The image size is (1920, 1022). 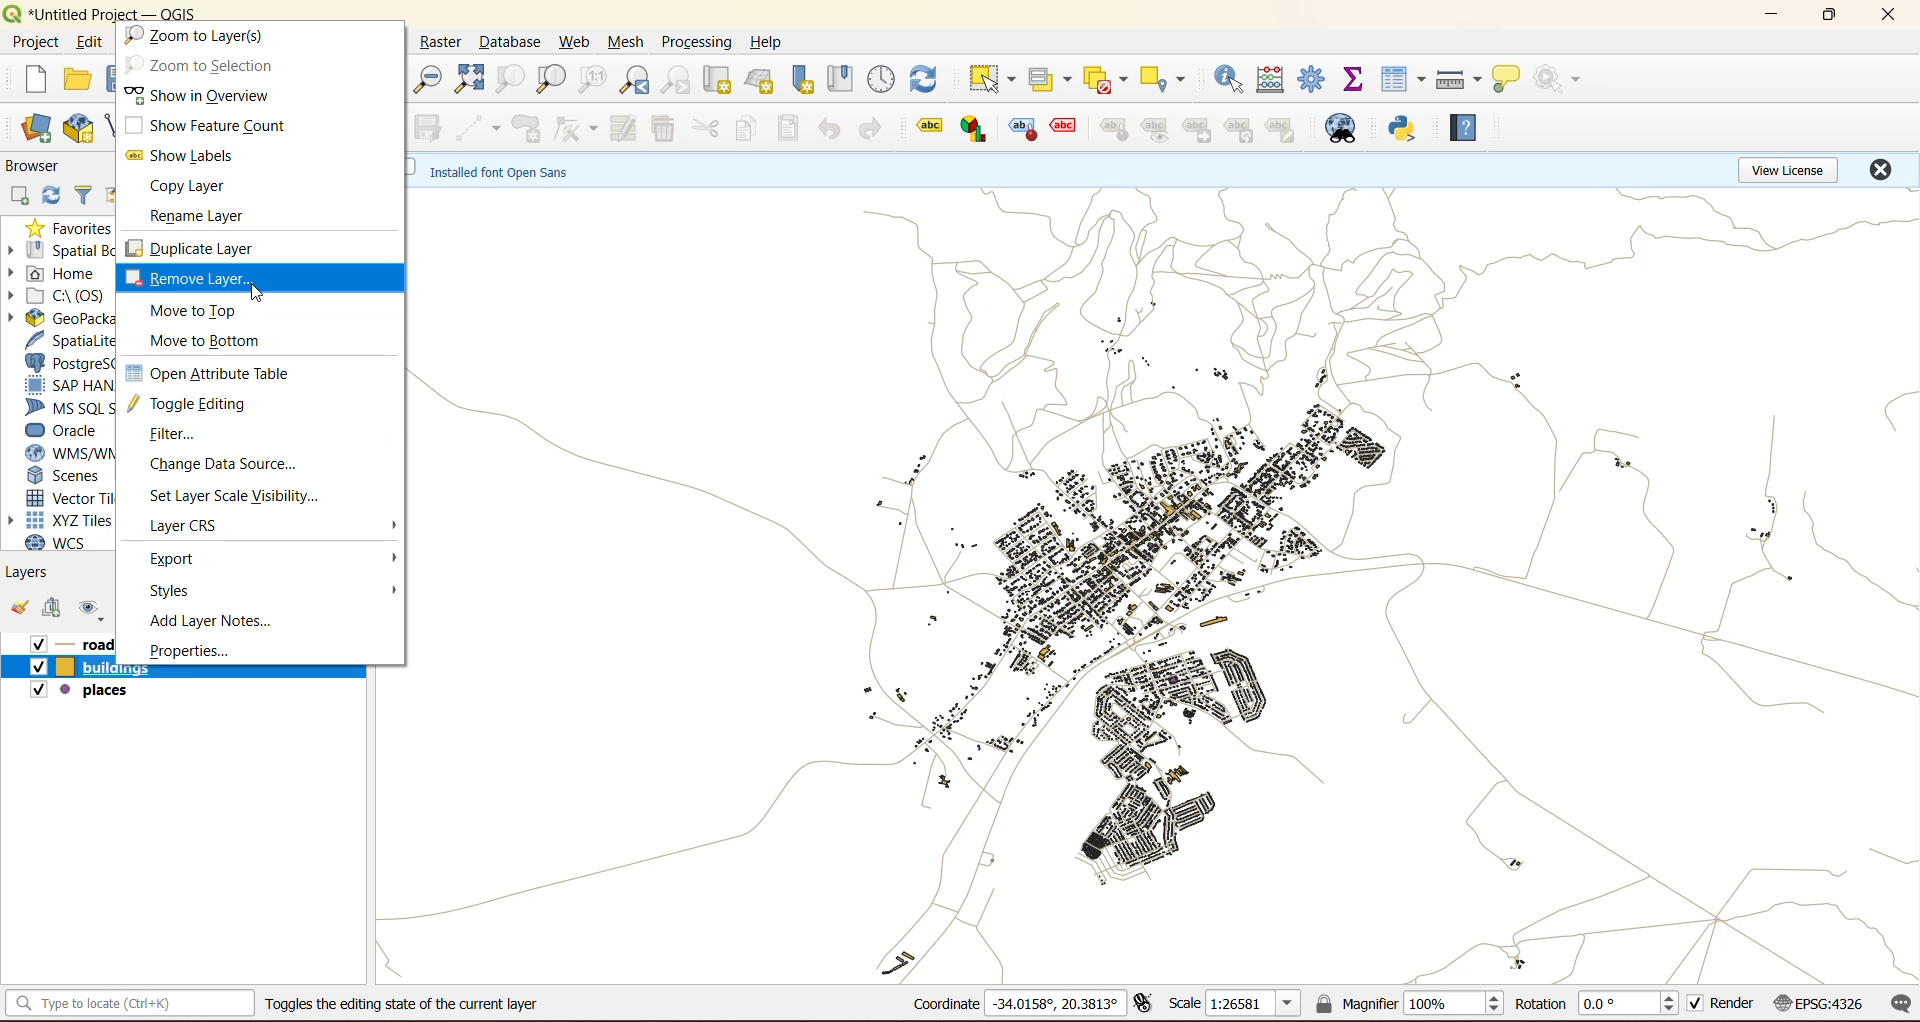 I want to click on deselect, so click(x=1105, y=80).